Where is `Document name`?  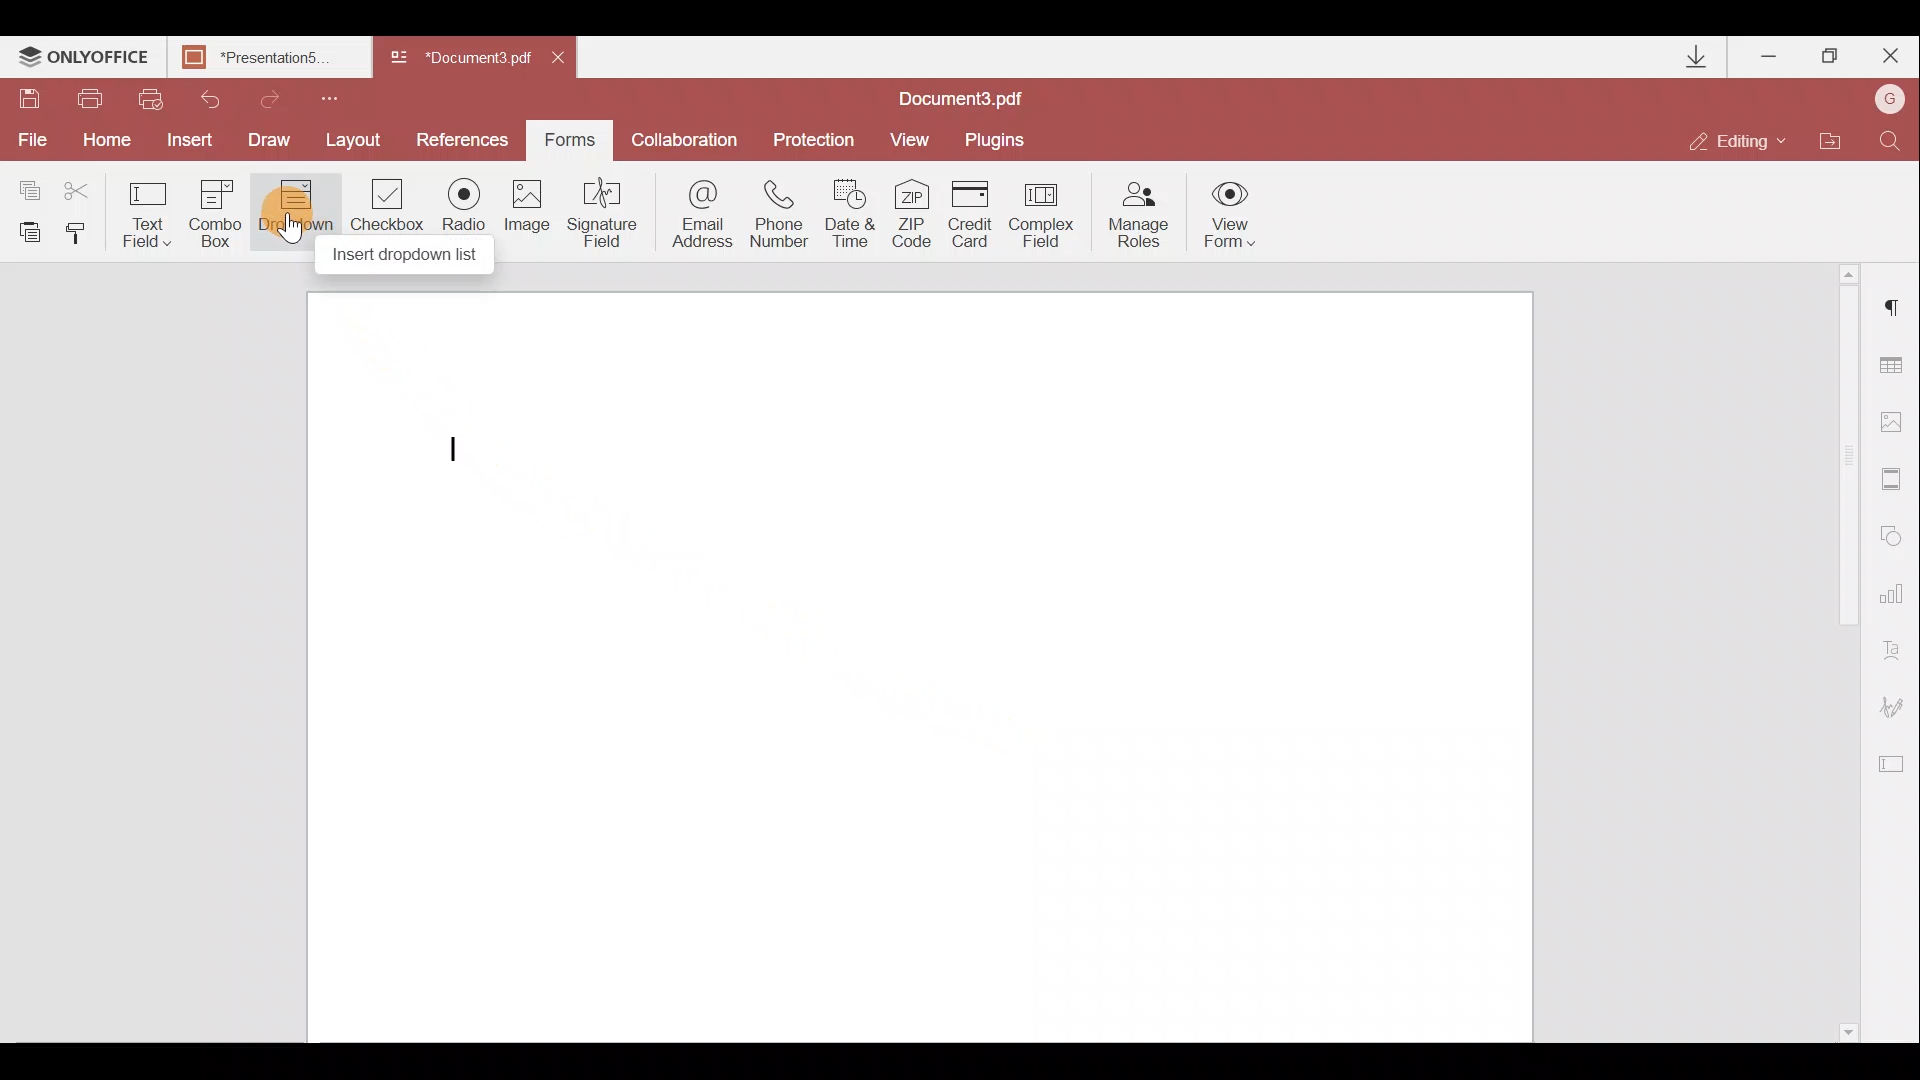 Document name is located at coordinates (275, 59).